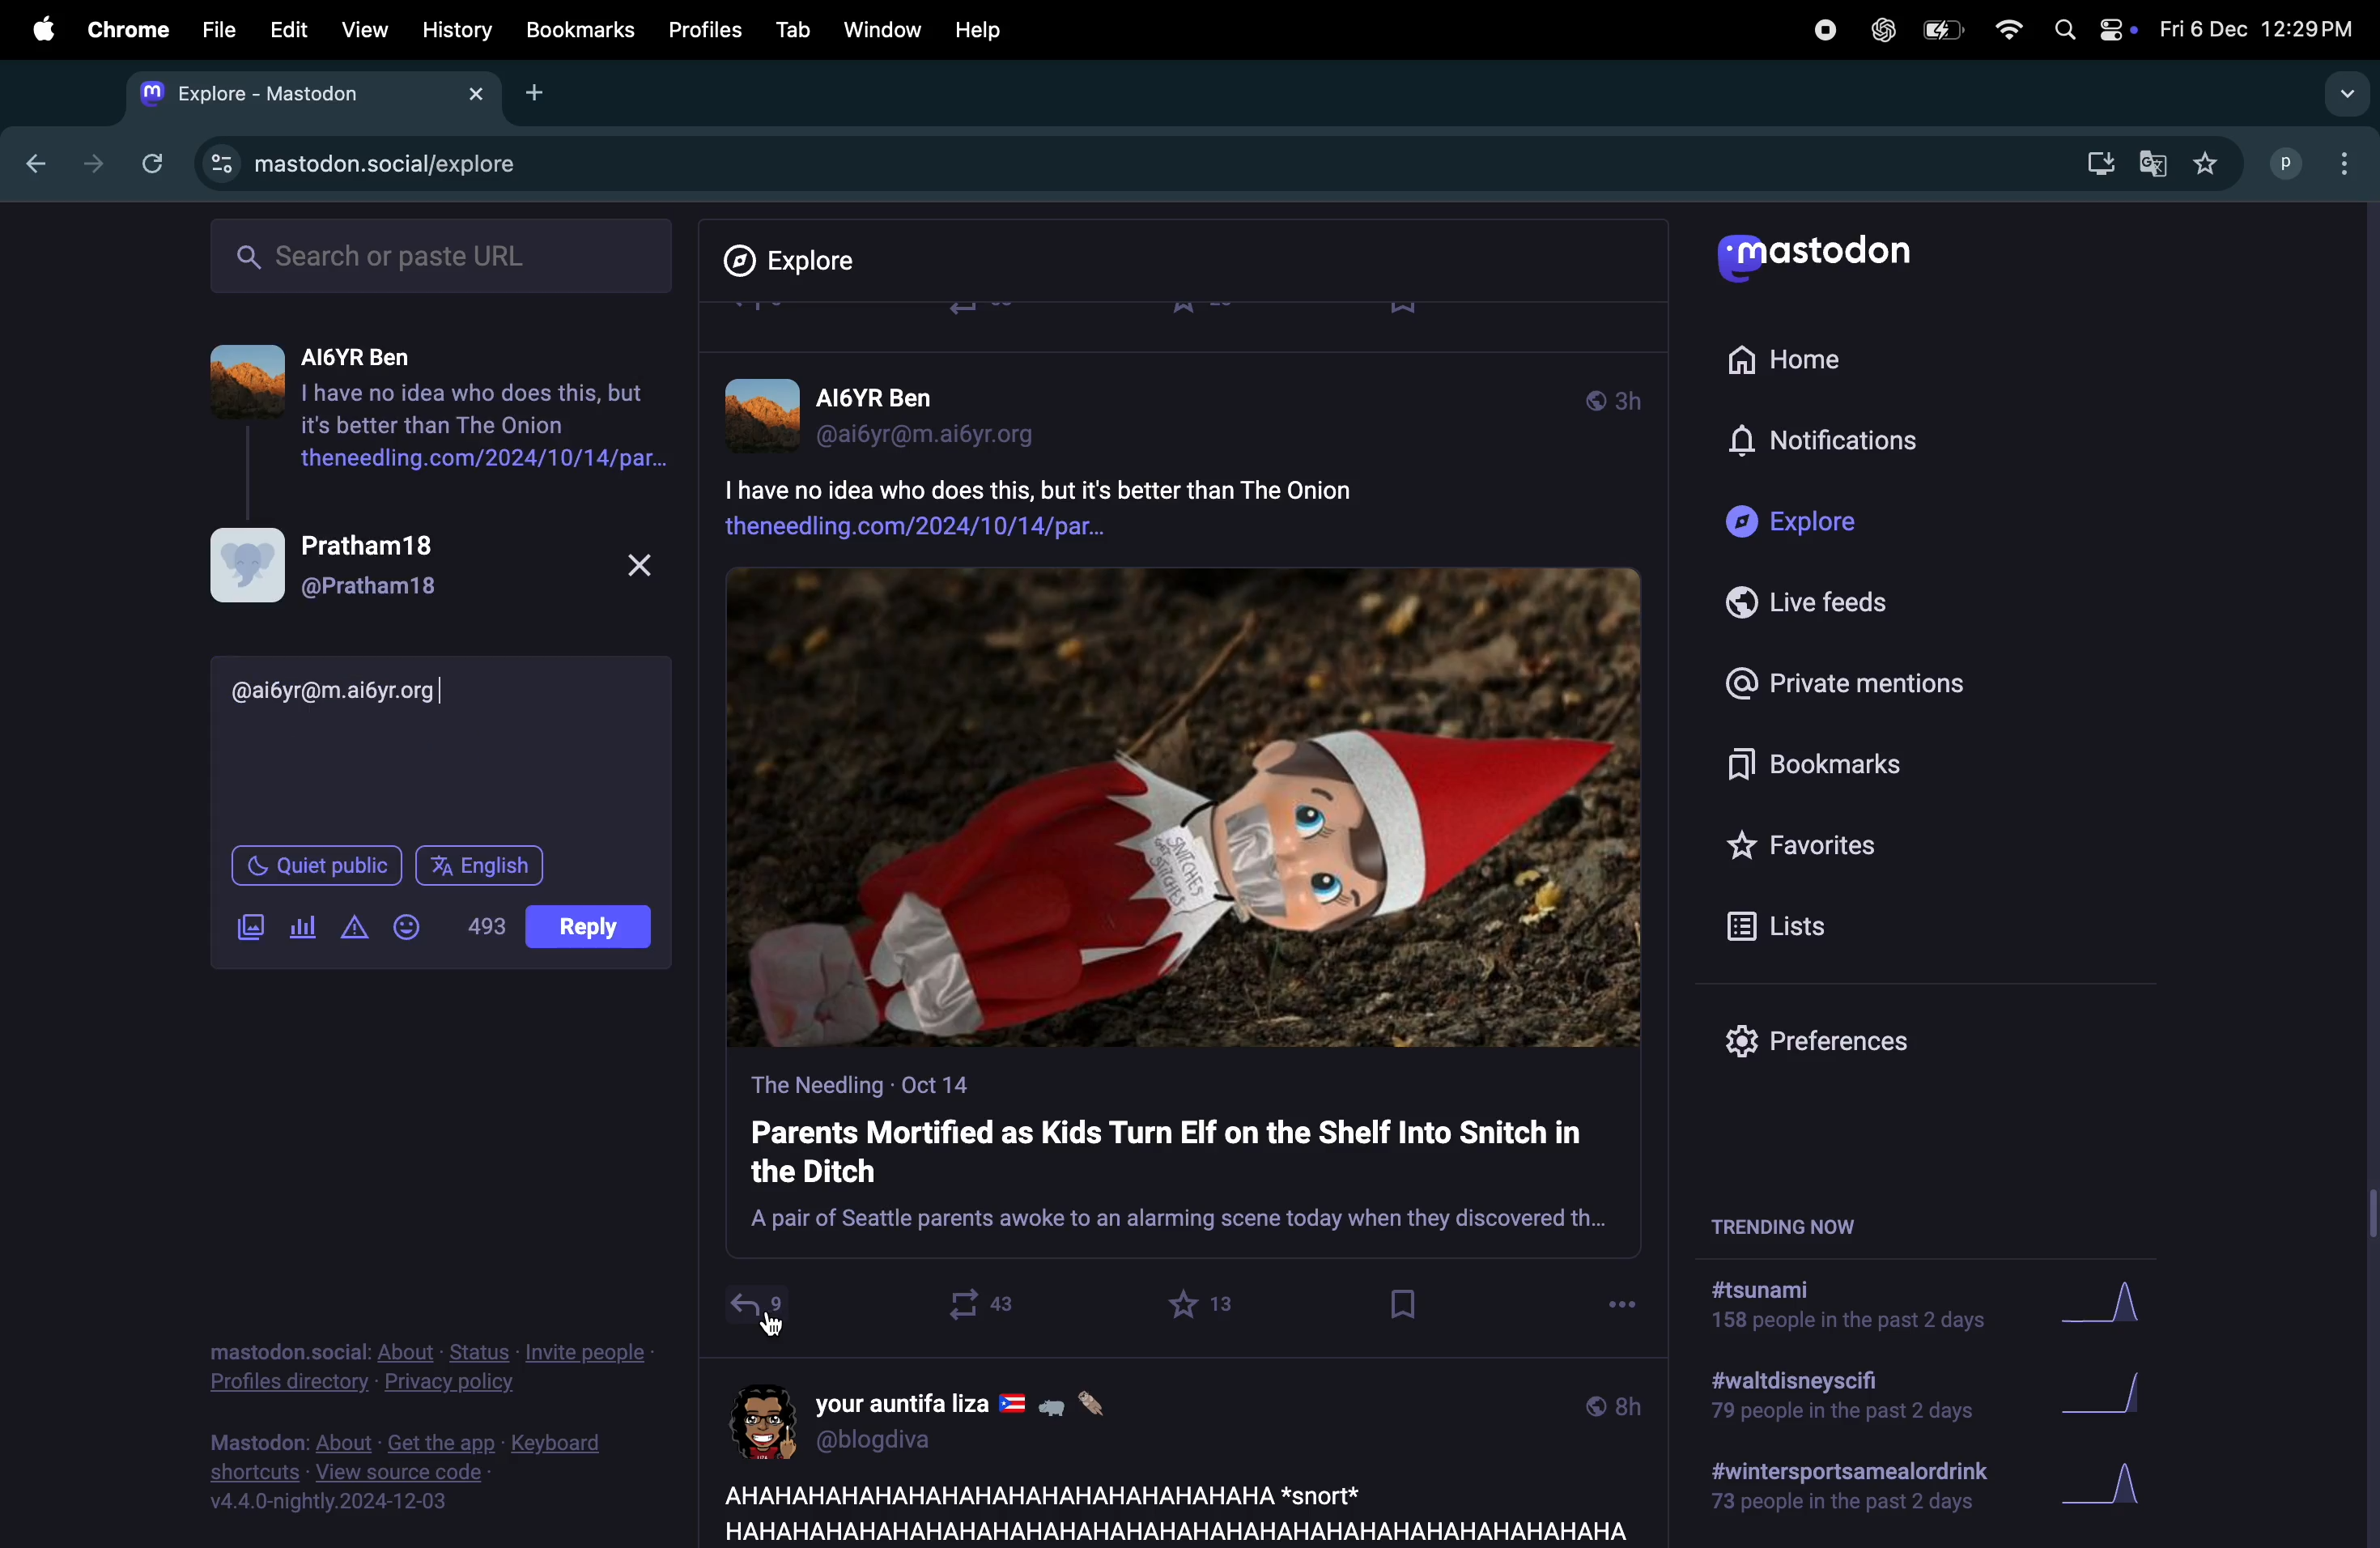 This screenshot has height=1548, width=2380. I want to click on mastodo explore, so click(355, 159).